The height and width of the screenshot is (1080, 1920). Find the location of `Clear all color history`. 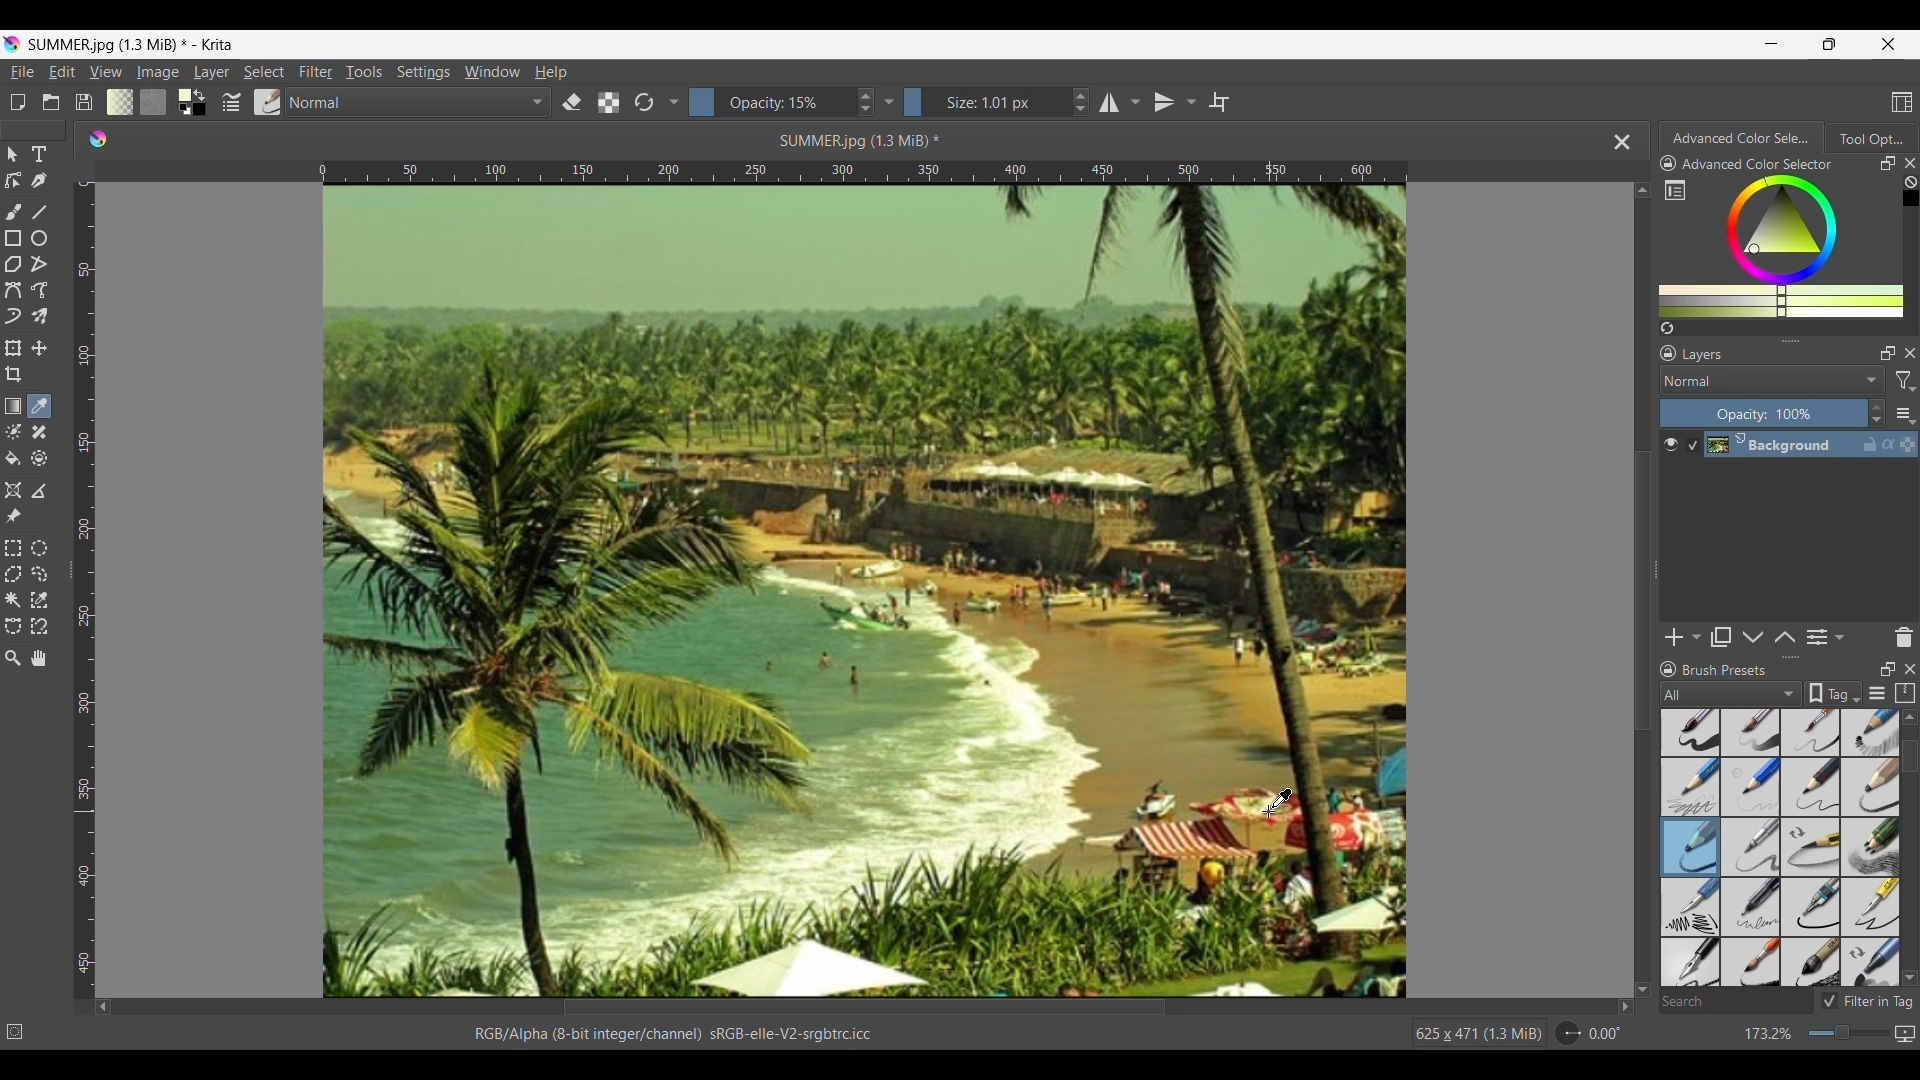

Clear all color history is located at coordinates (1910, 182).